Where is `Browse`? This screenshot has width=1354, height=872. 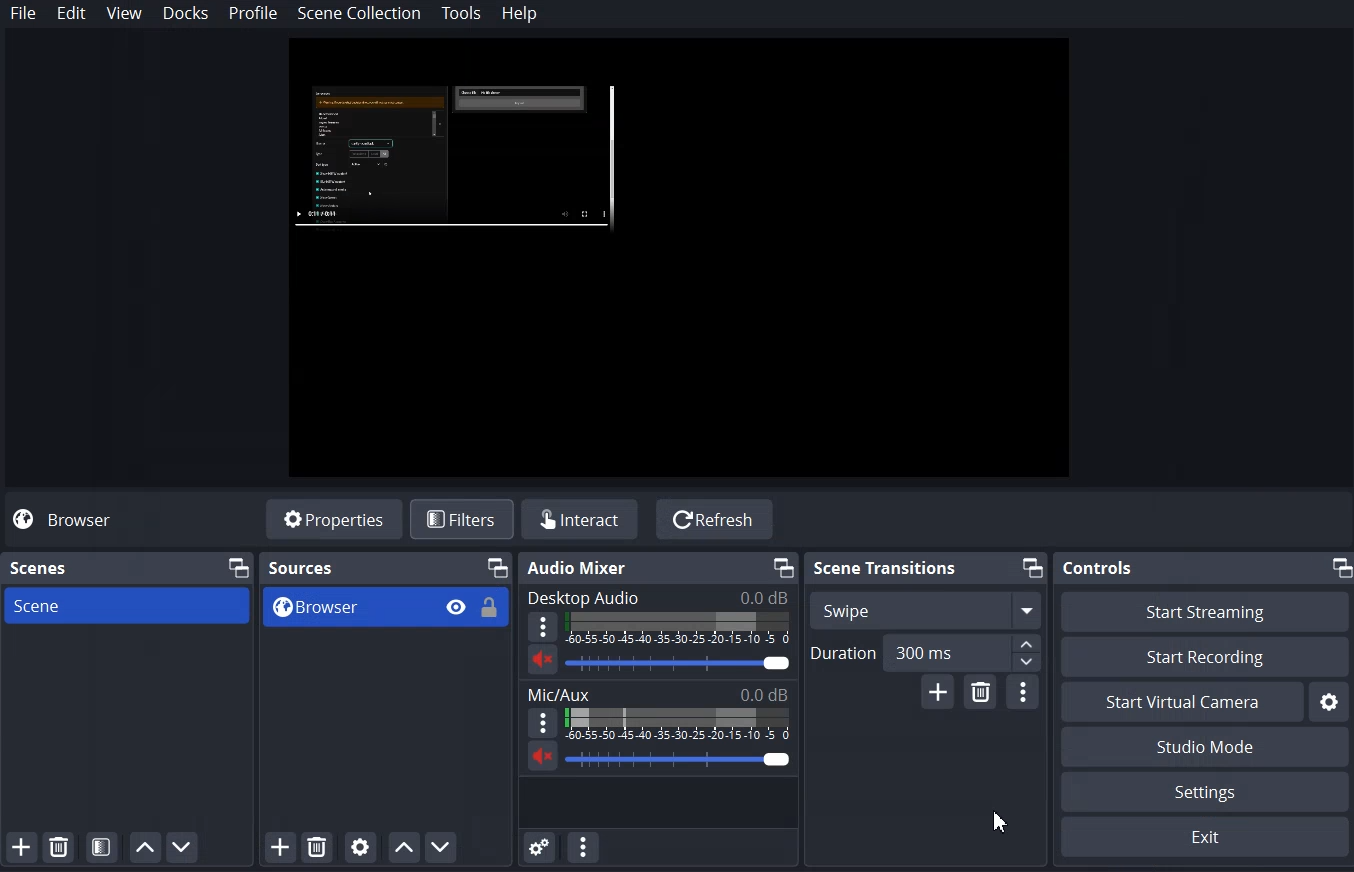 Browse is located at coordinates (67, 520).